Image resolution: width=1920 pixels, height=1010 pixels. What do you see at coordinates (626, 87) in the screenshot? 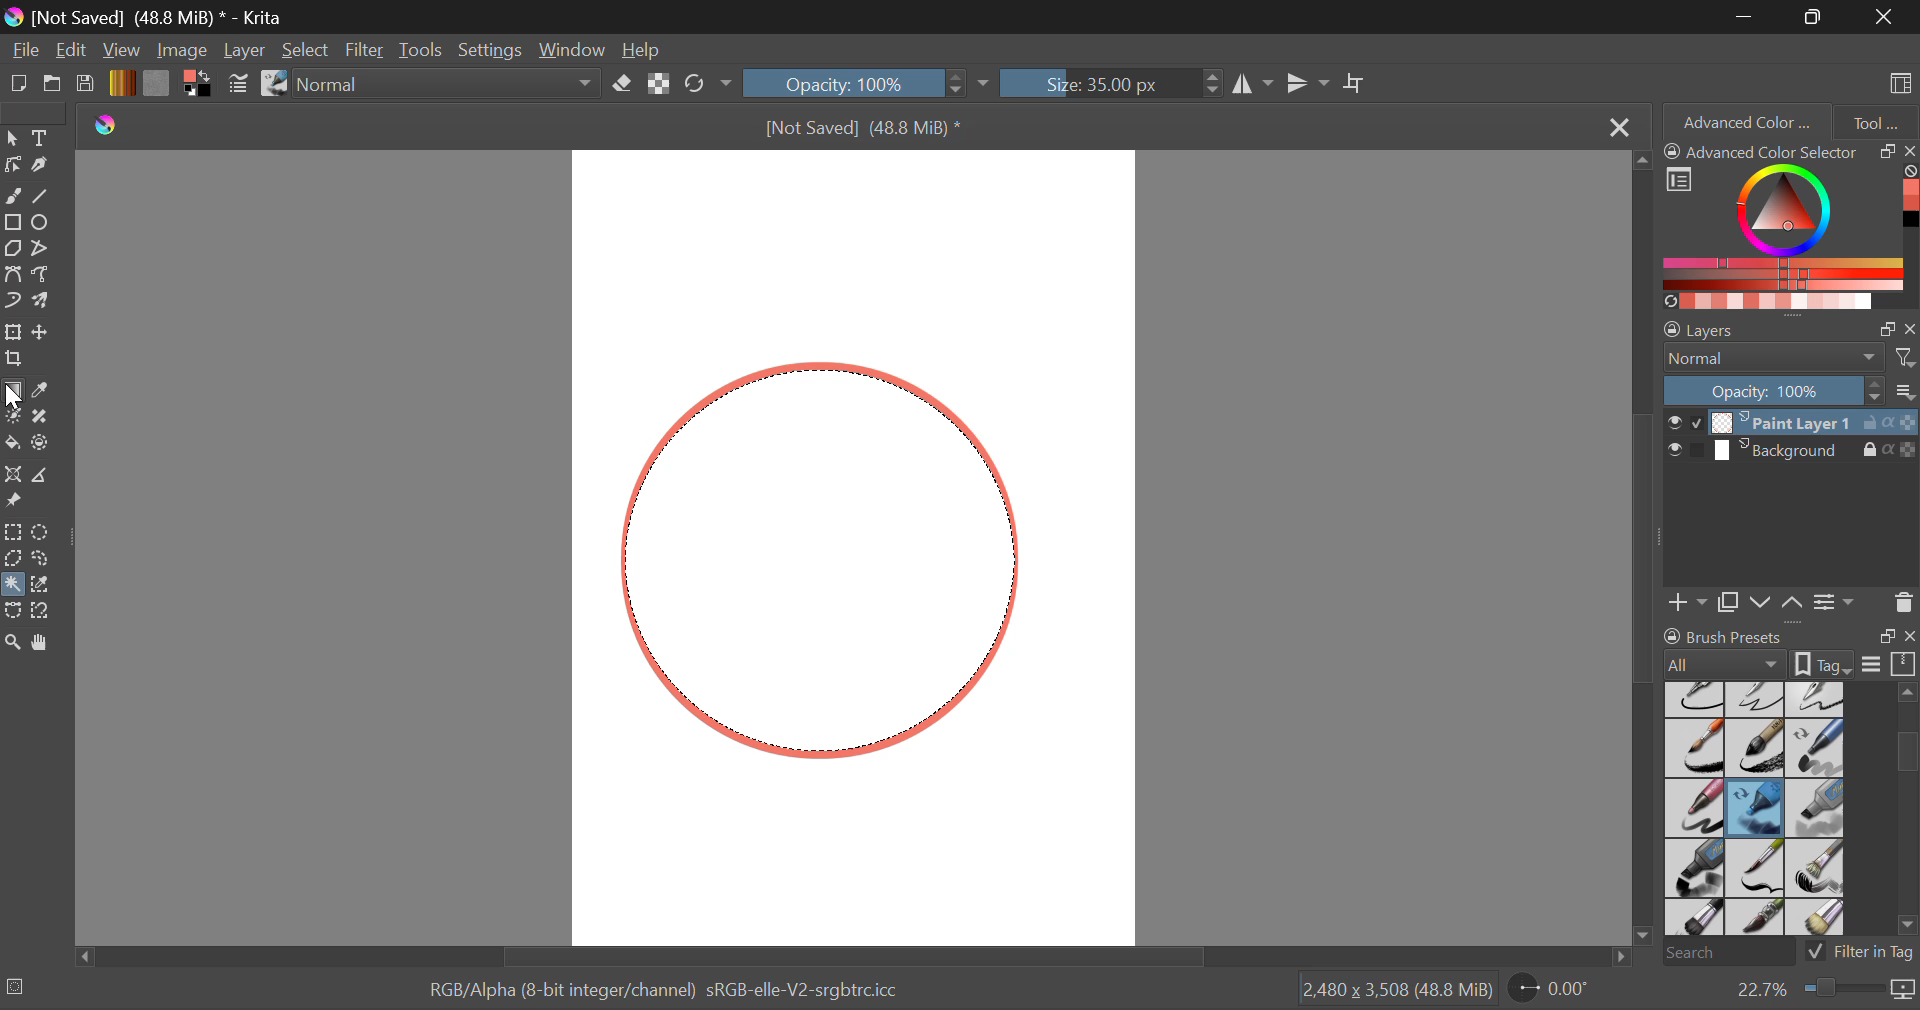
I see `Erase` at bounding box center [626, 87].